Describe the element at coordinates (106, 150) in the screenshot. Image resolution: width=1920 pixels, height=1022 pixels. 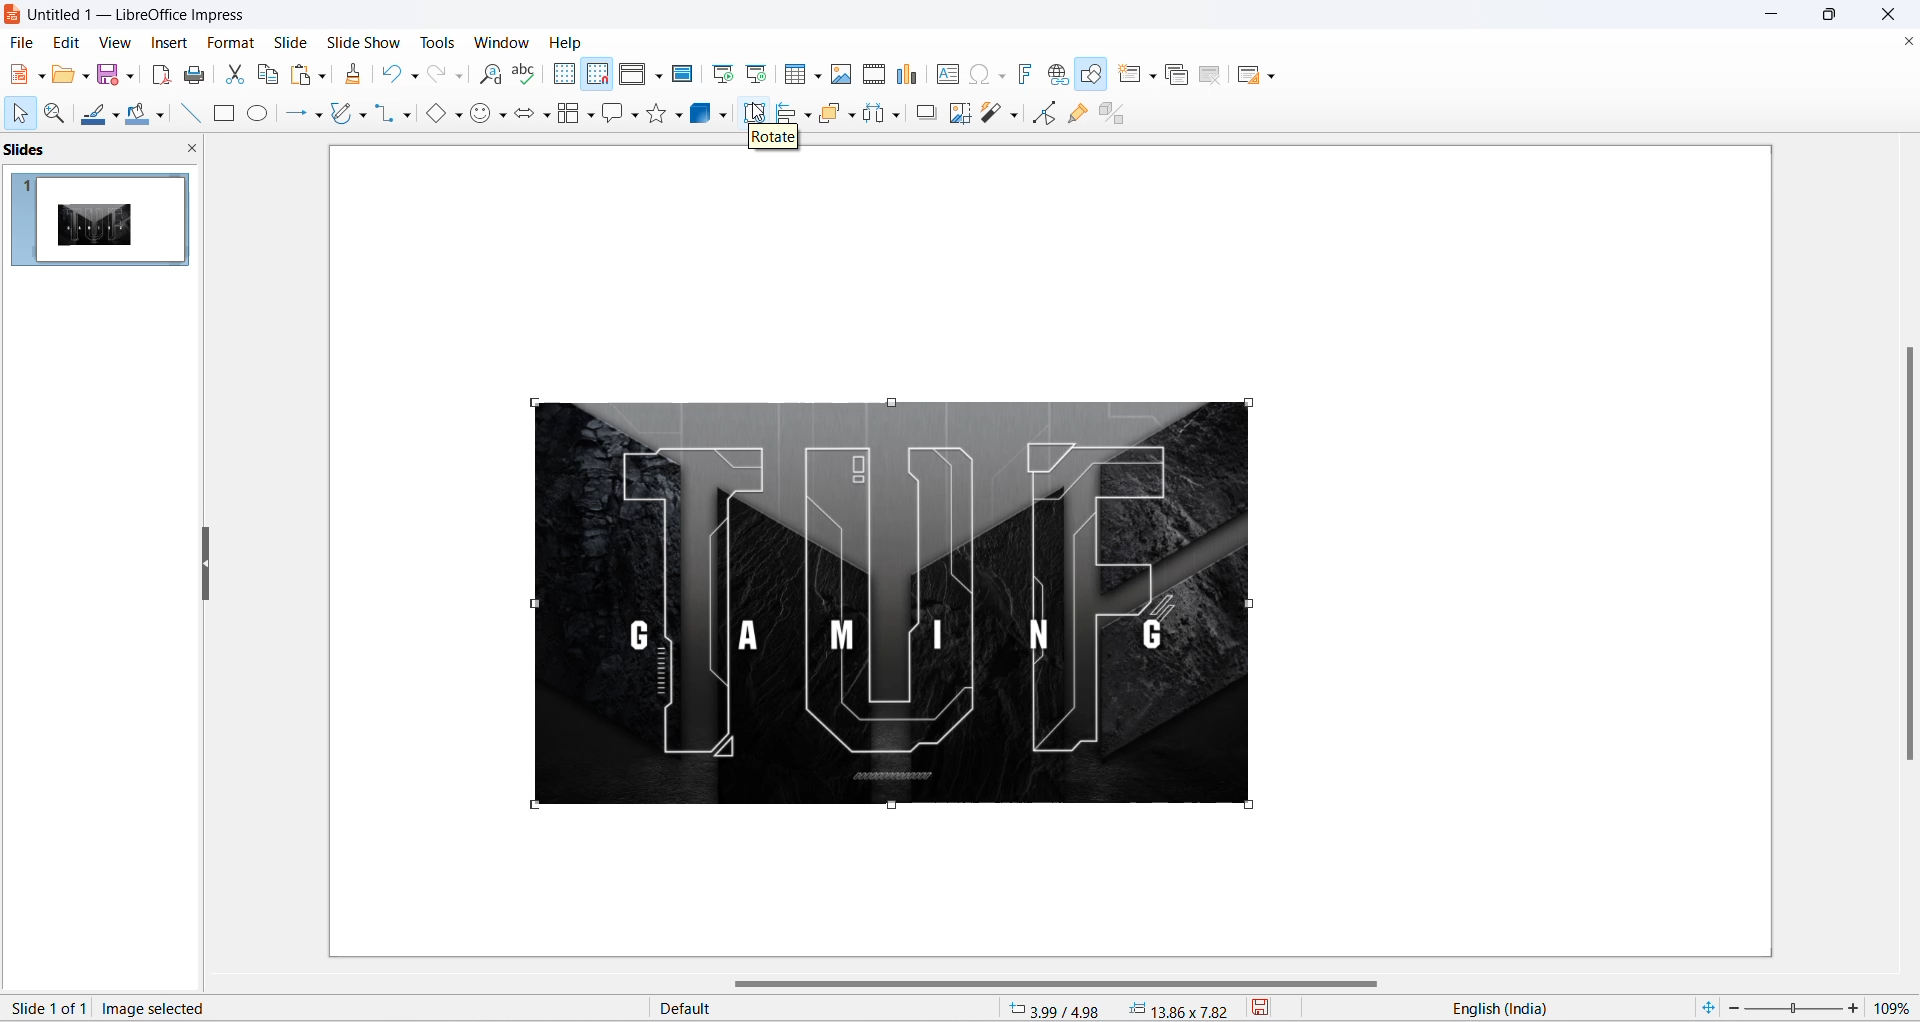
I see `slides and close slide` at that location.